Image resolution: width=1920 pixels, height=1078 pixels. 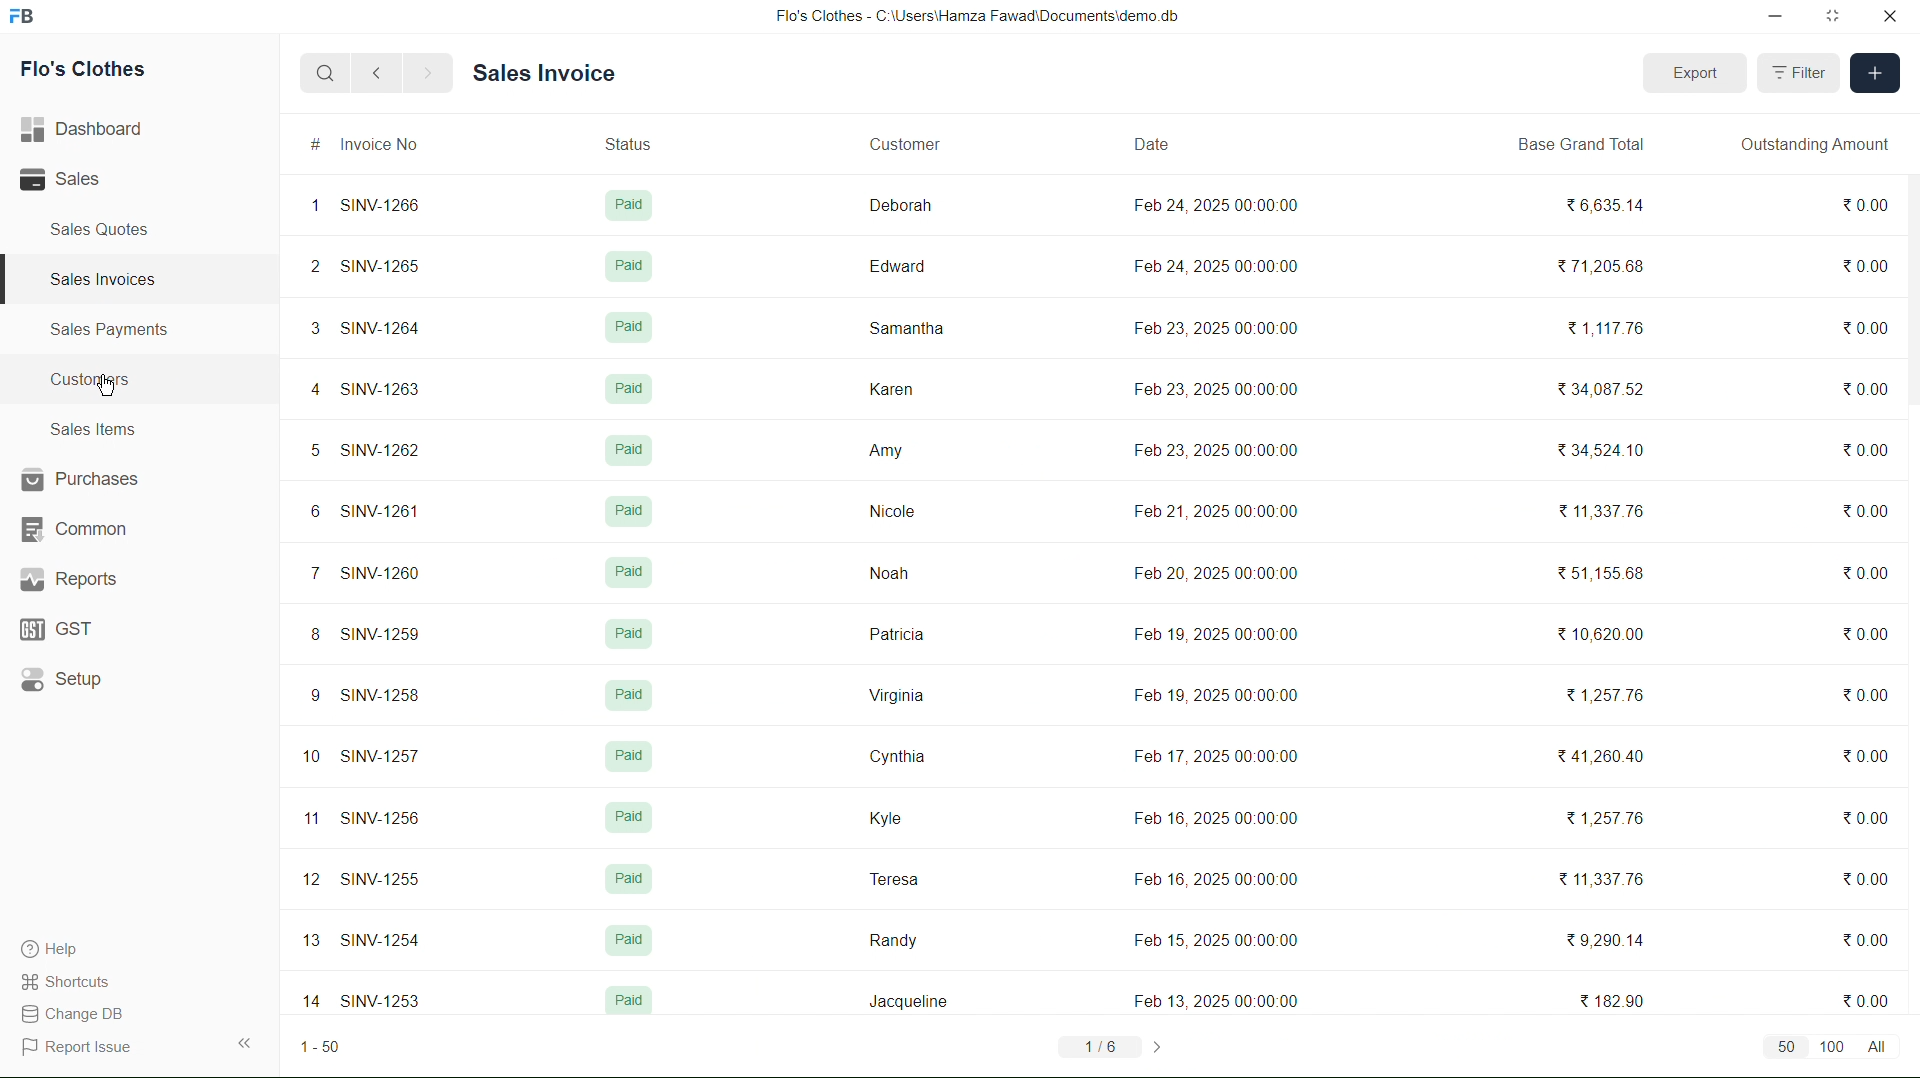 I want to click on Cynthia, so click(x=895, y=755).